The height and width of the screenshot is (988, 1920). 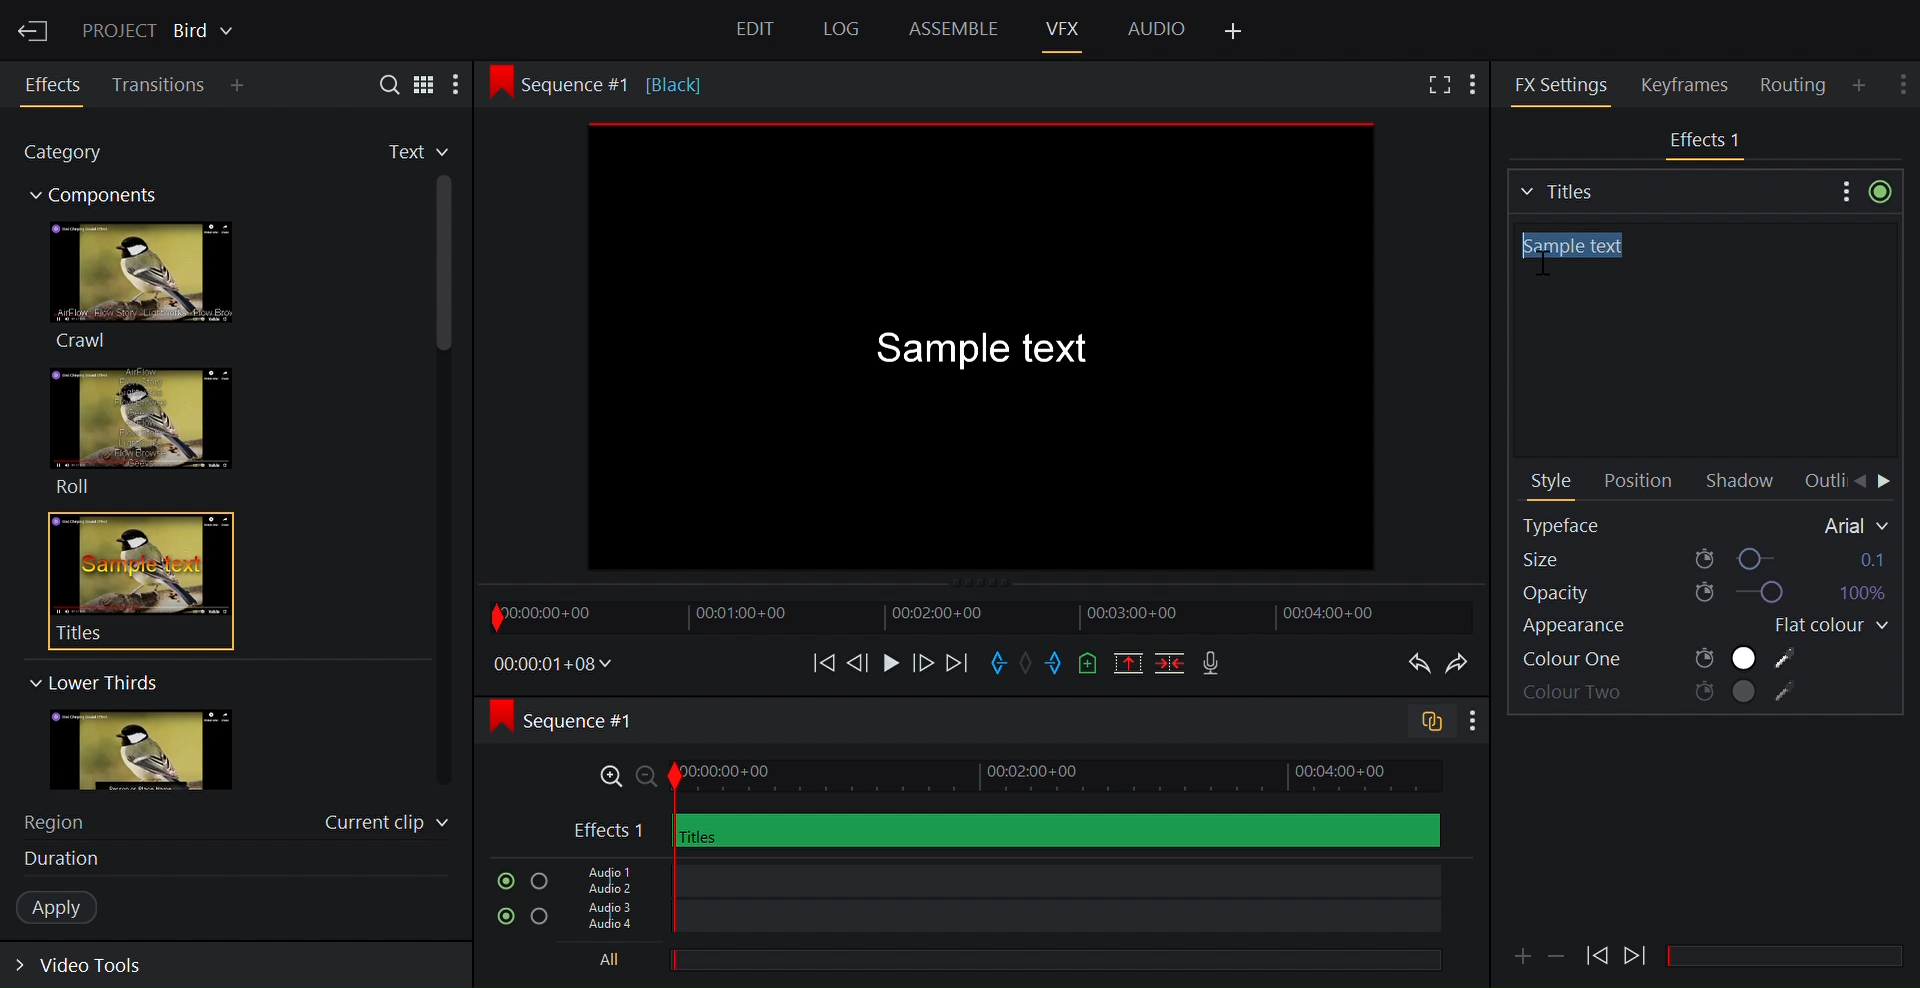 What do you see at coordinates (986, 350) in the screenshot?
I see `Media Viewer` at bounding box center [986, 350].